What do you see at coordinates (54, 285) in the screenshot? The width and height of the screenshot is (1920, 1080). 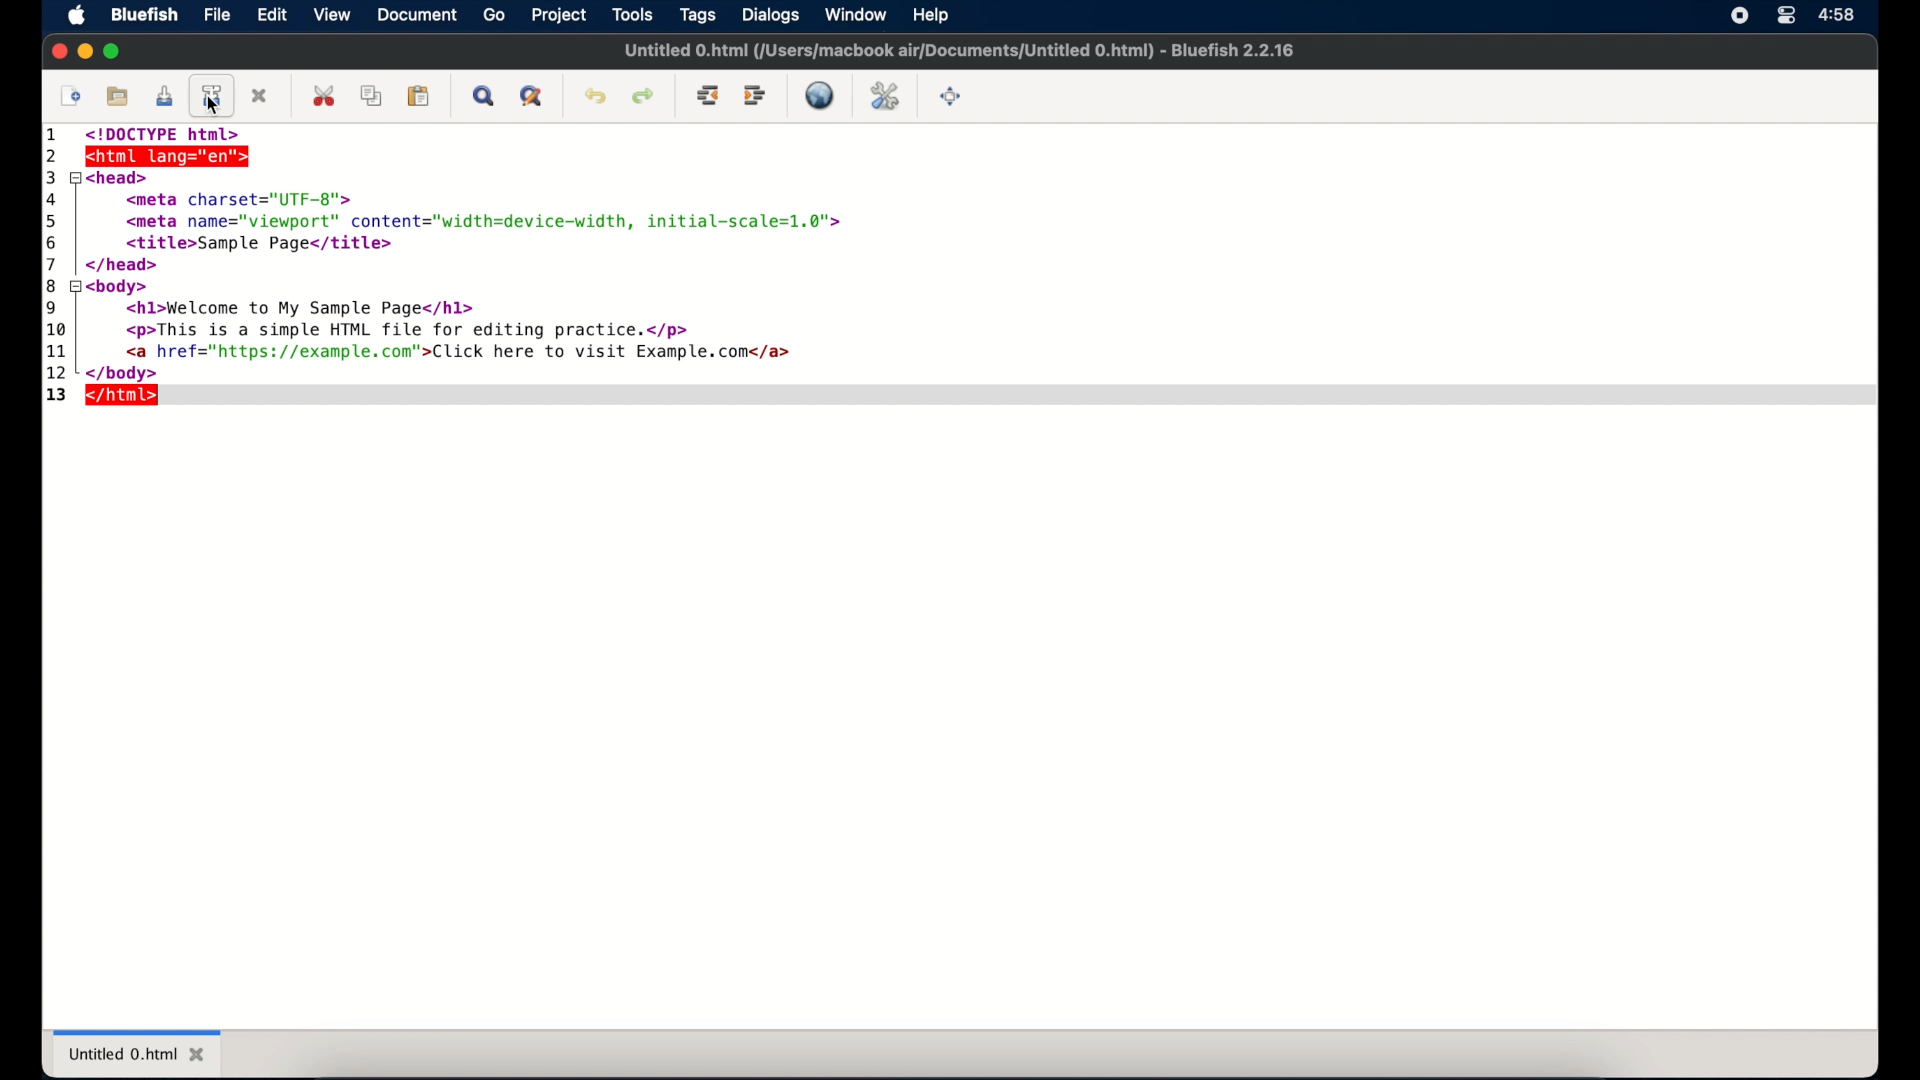 I see `8` at bounding box center [54, 285].